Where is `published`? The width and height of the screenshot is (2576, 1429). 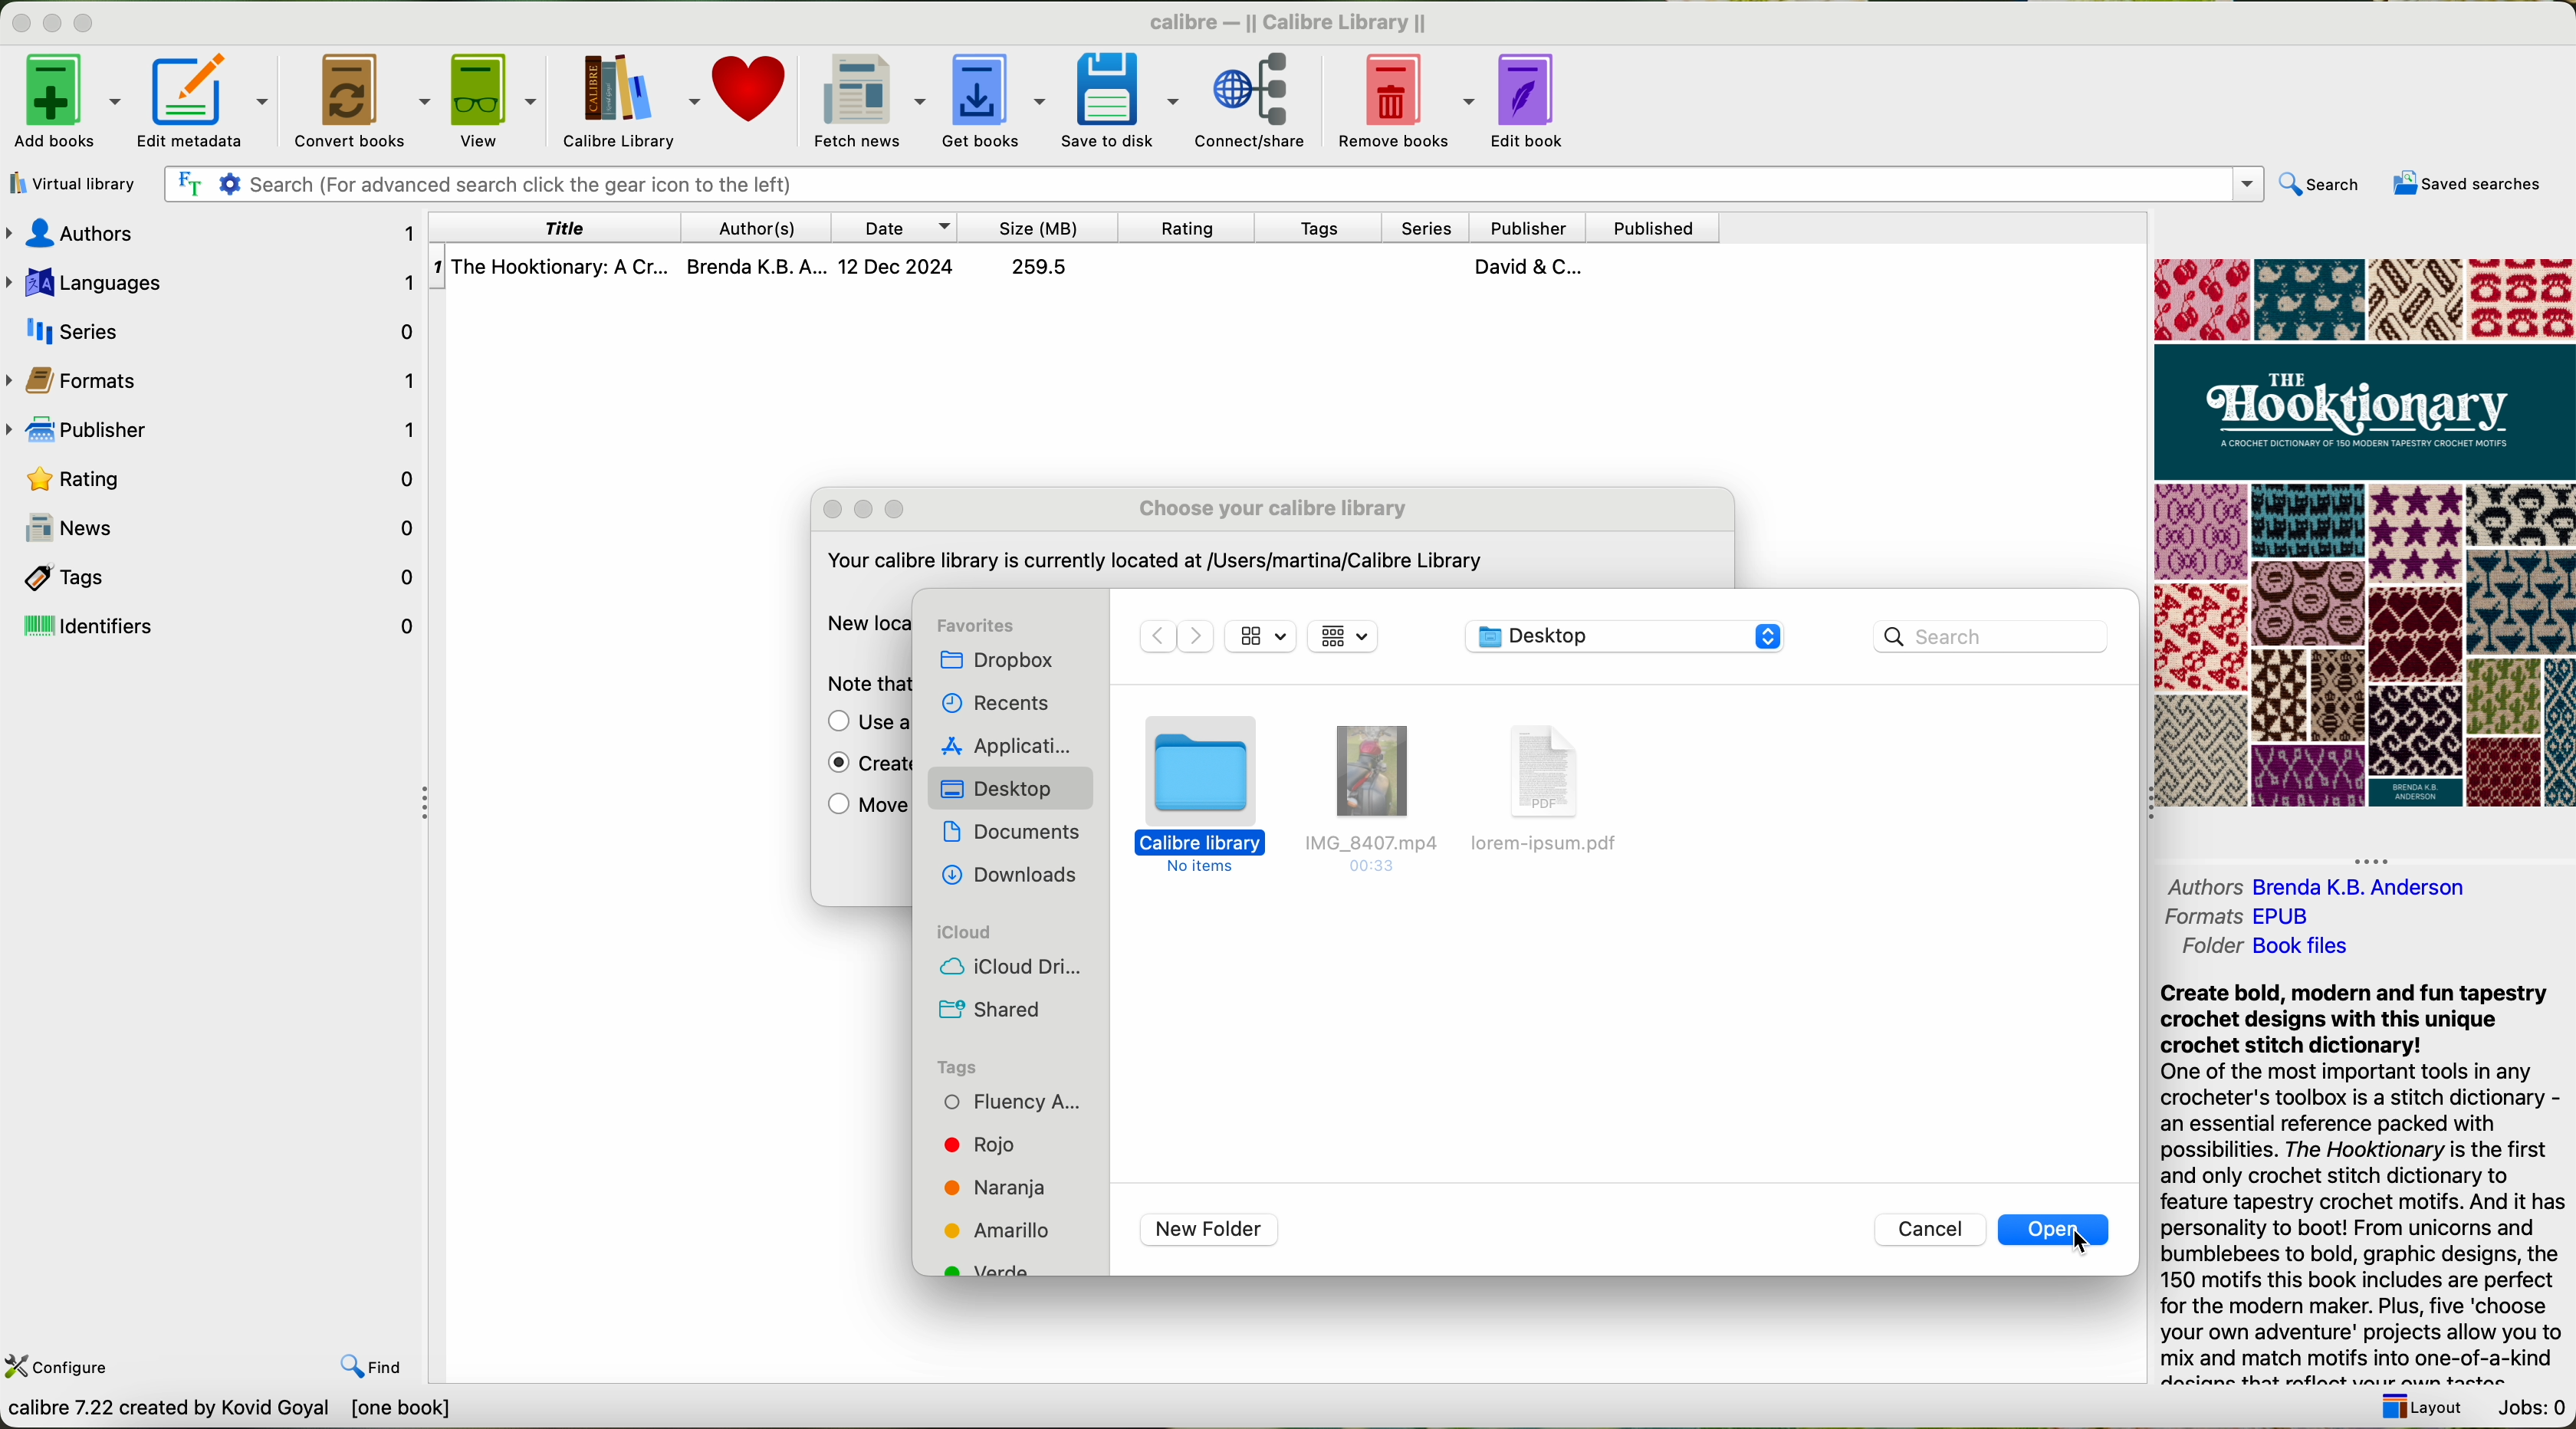 published is located at coordinates (1658, 226).